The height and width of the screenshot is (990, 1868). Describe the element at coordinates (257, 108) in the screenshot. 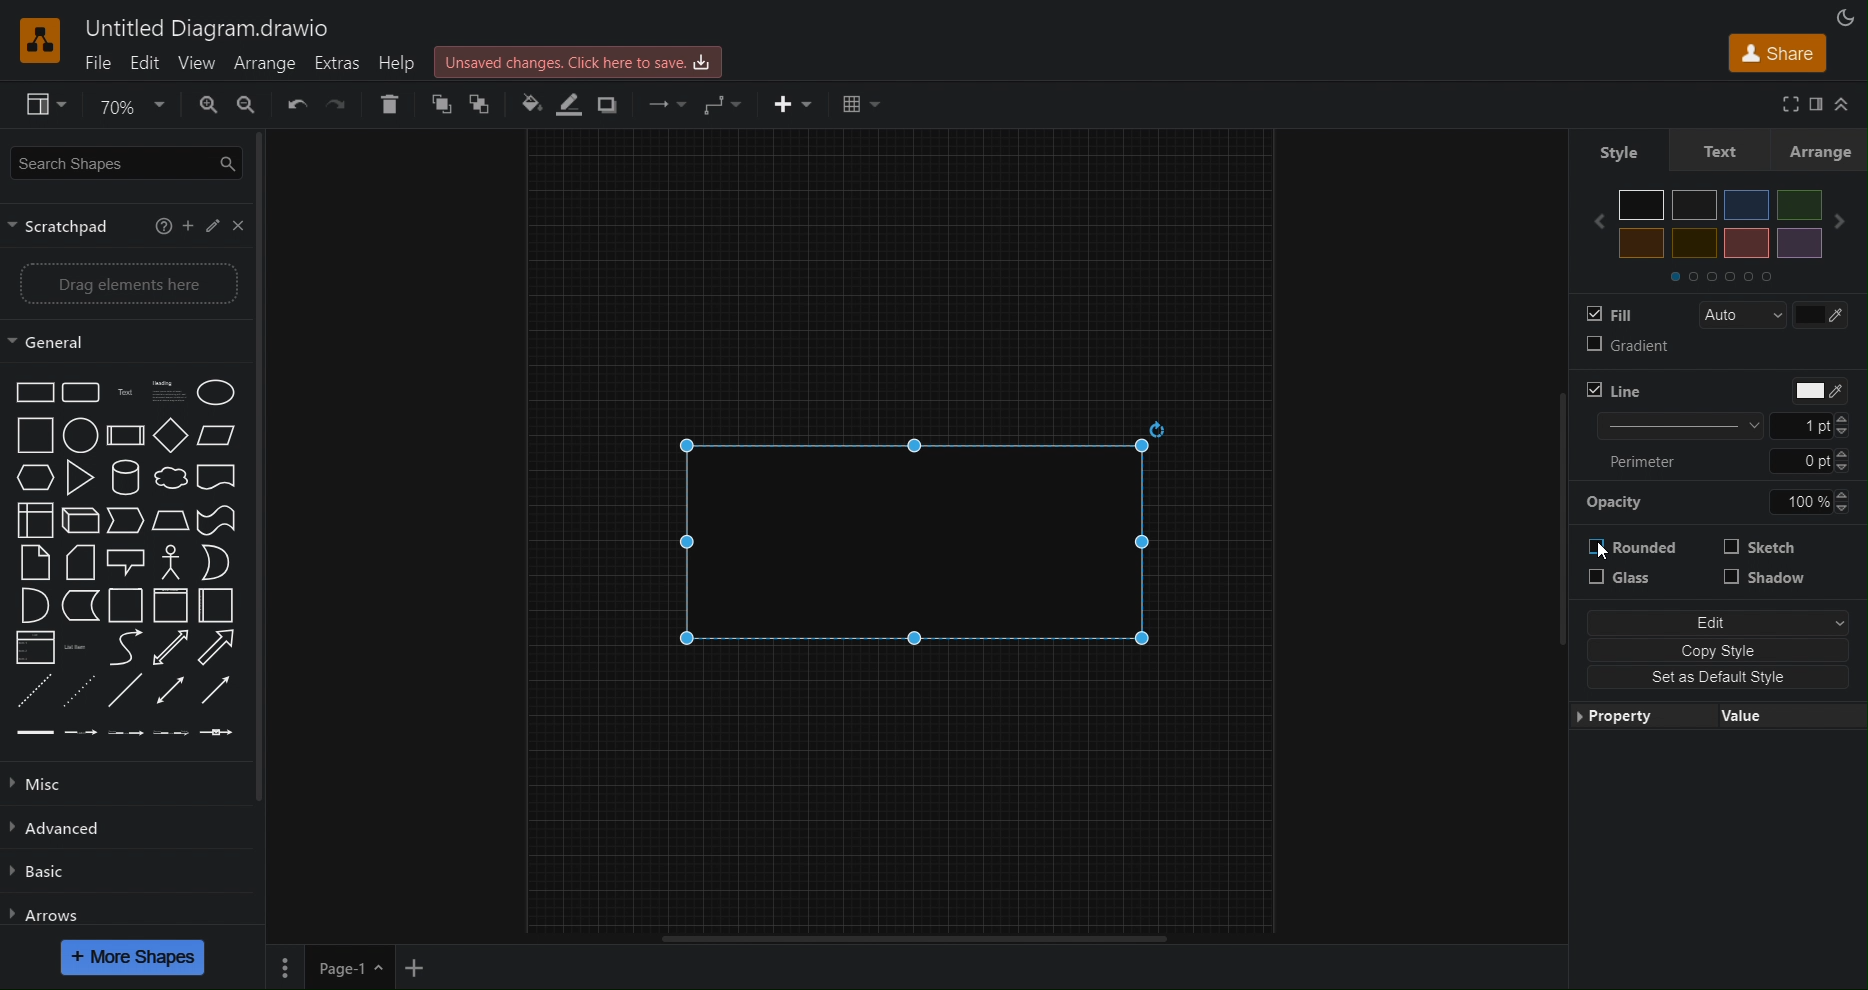

I see `Zoom Out` at that location.